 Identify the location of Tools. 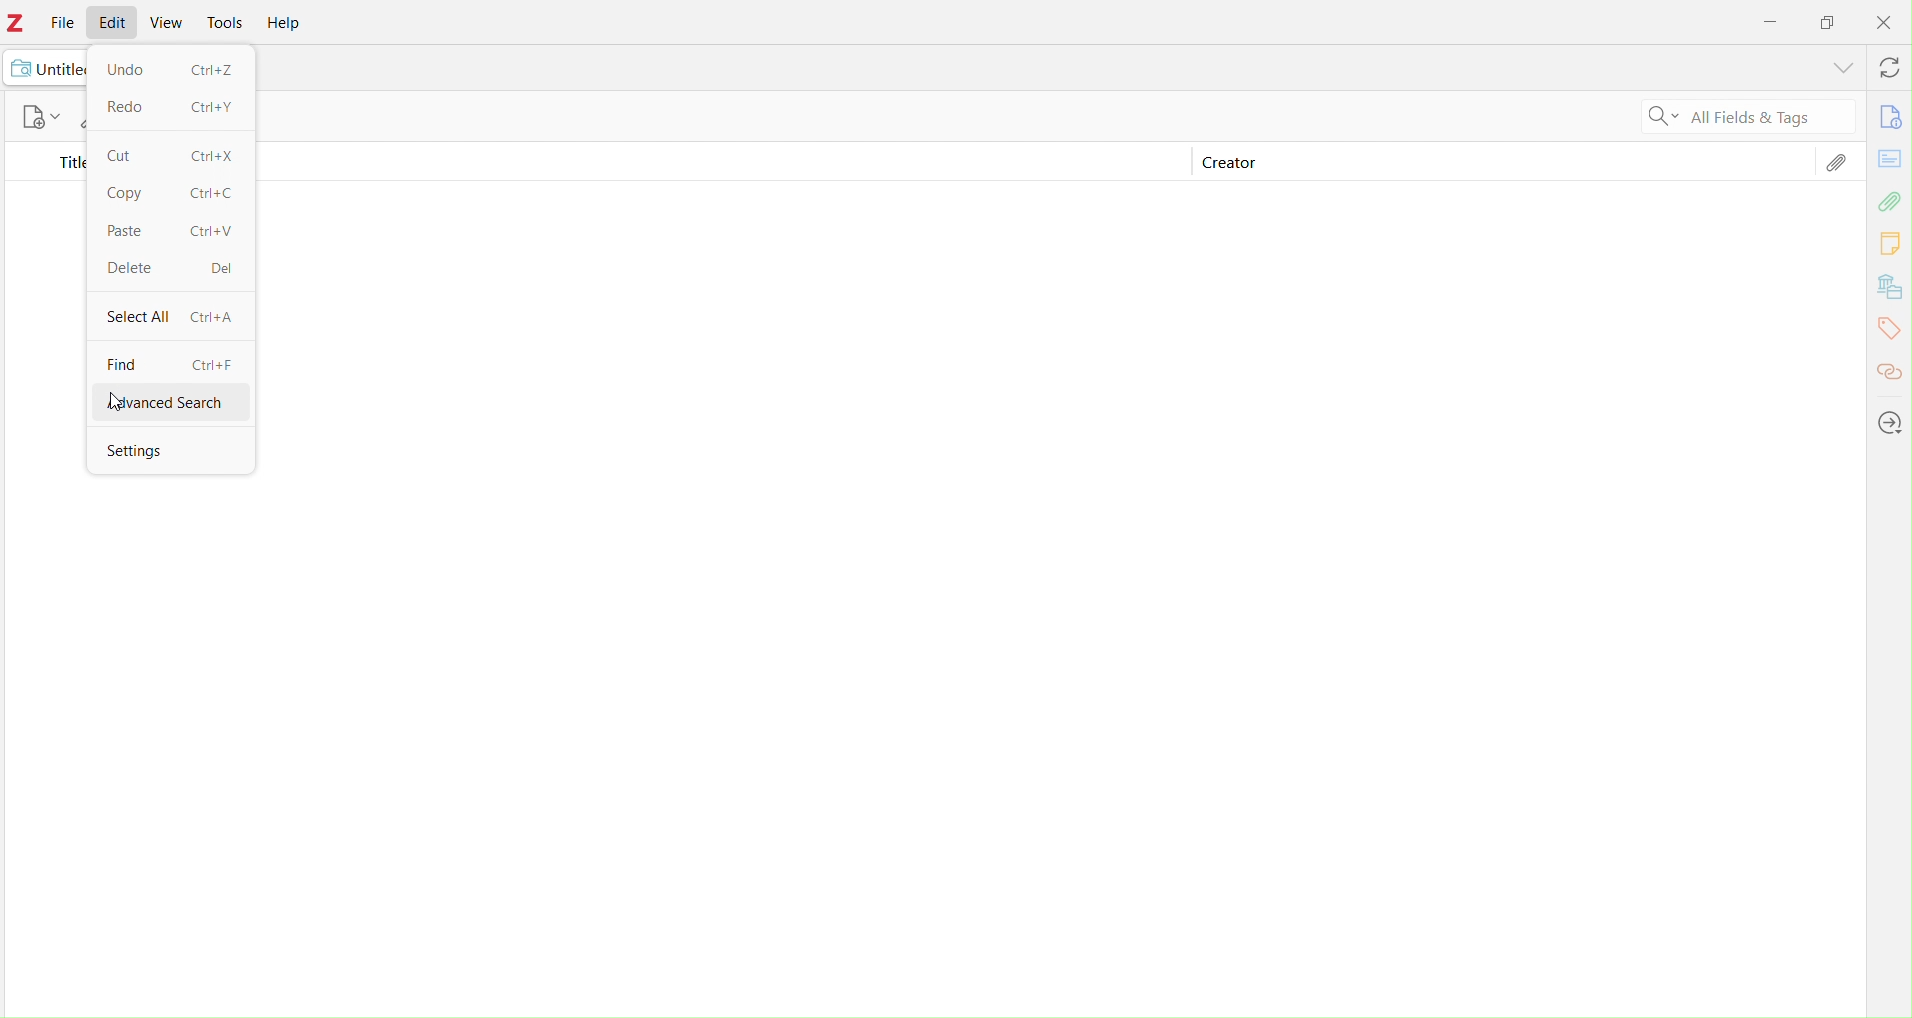
(230, 23).